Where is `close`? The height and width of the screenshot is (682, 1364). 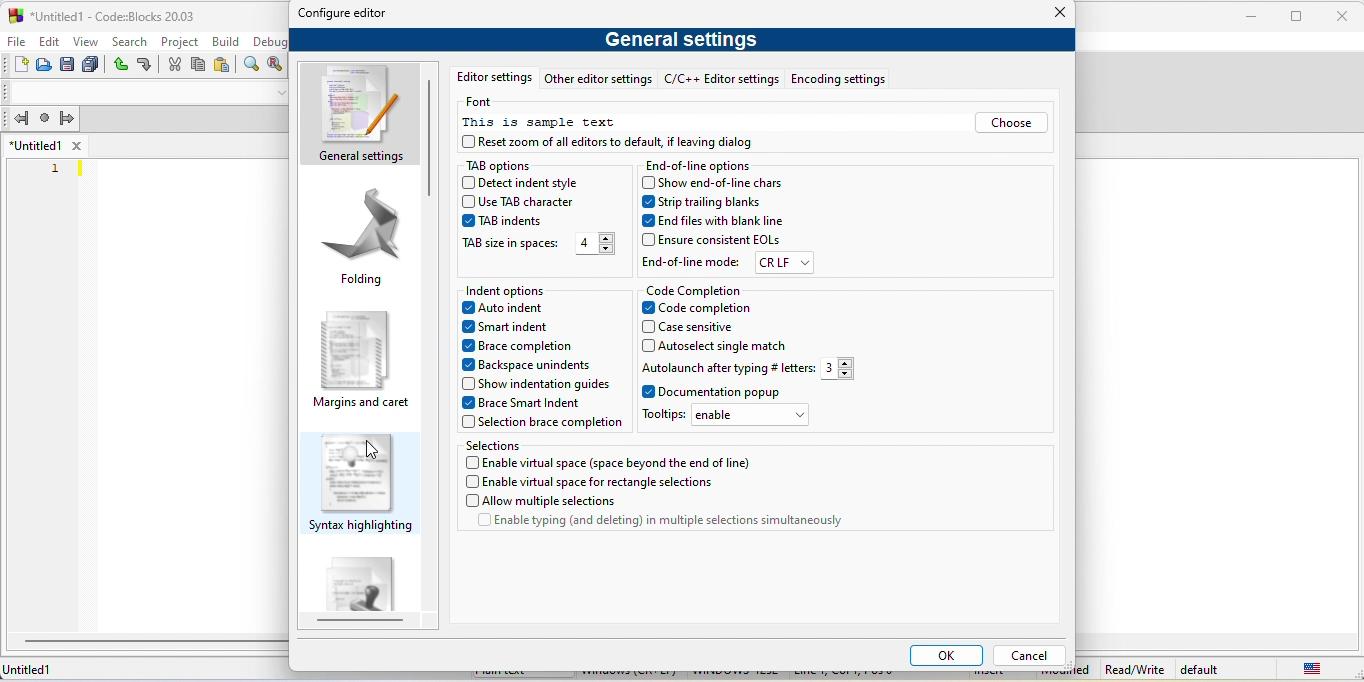 close is located at coordinates (1058, 12).